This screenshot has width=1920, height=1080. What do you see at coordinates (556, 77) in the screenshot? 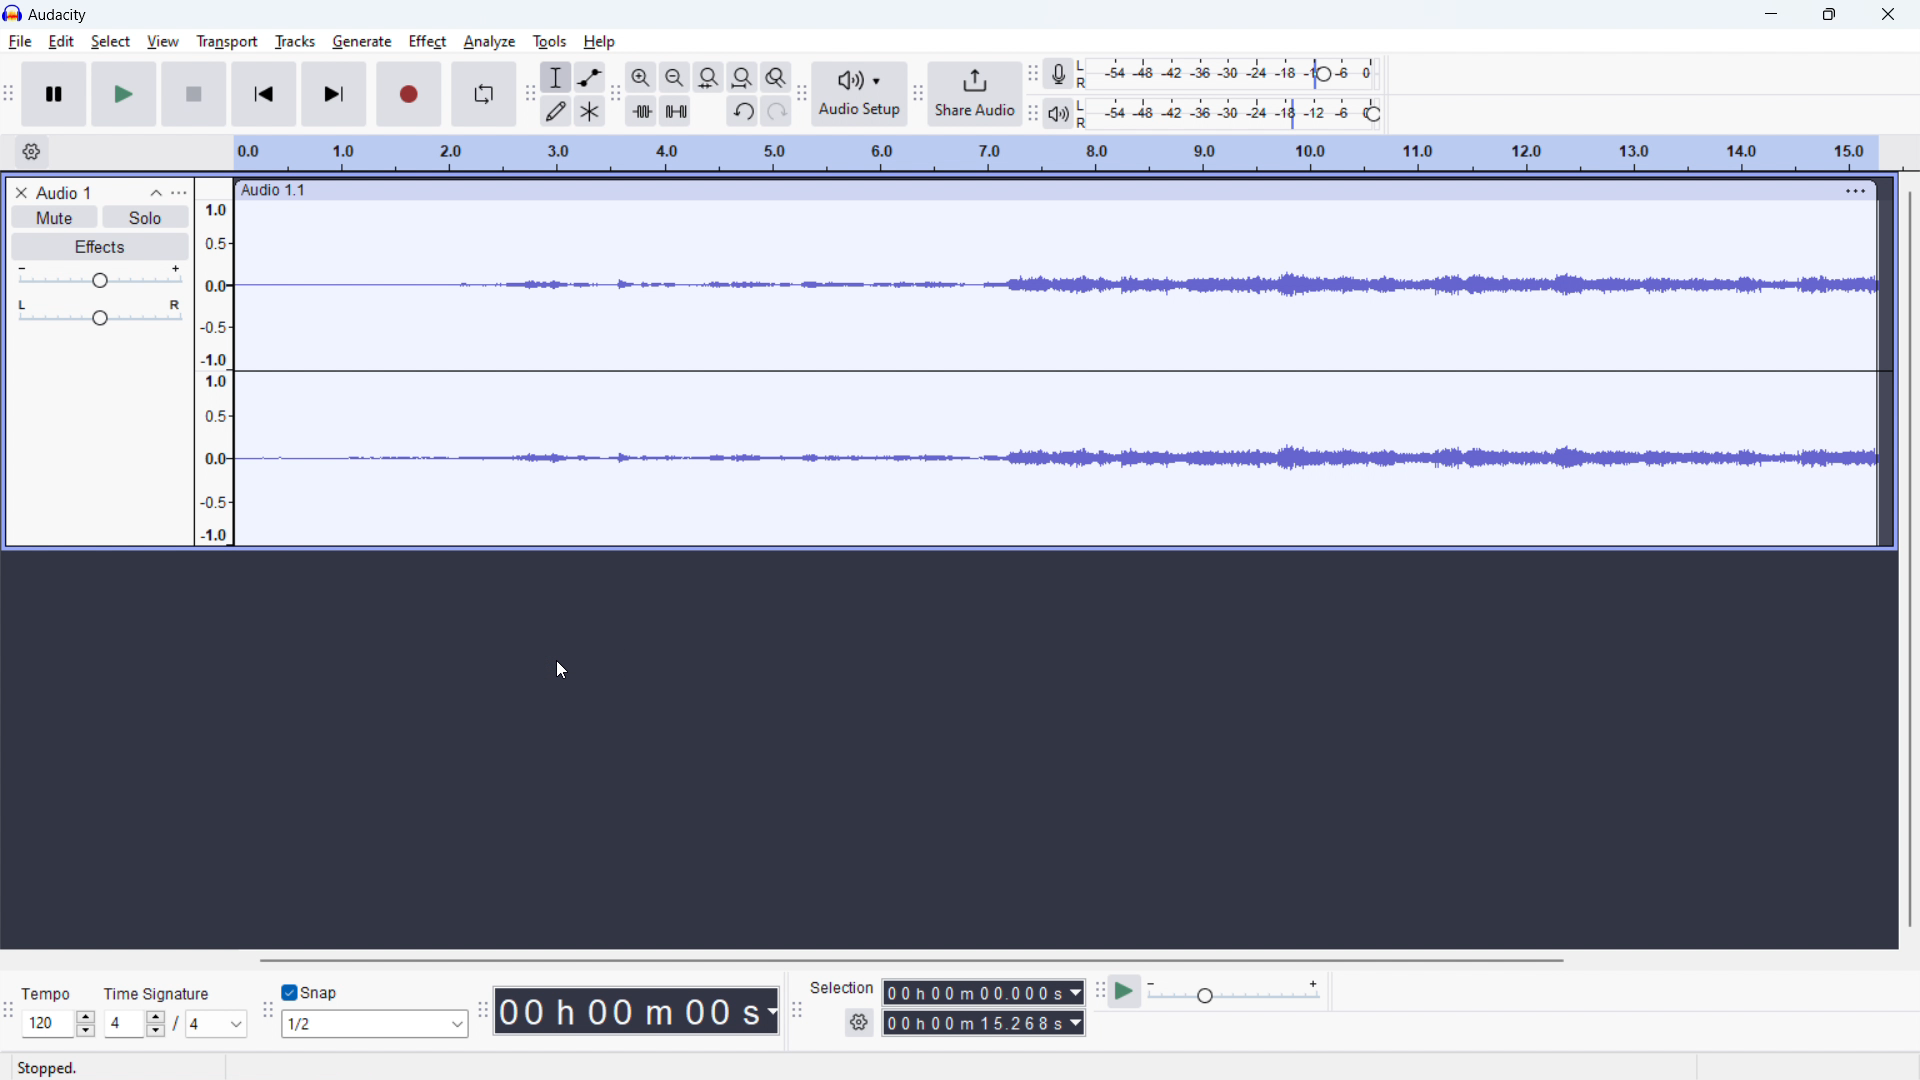
I see `selection tool` at bounding box center [556, 77].